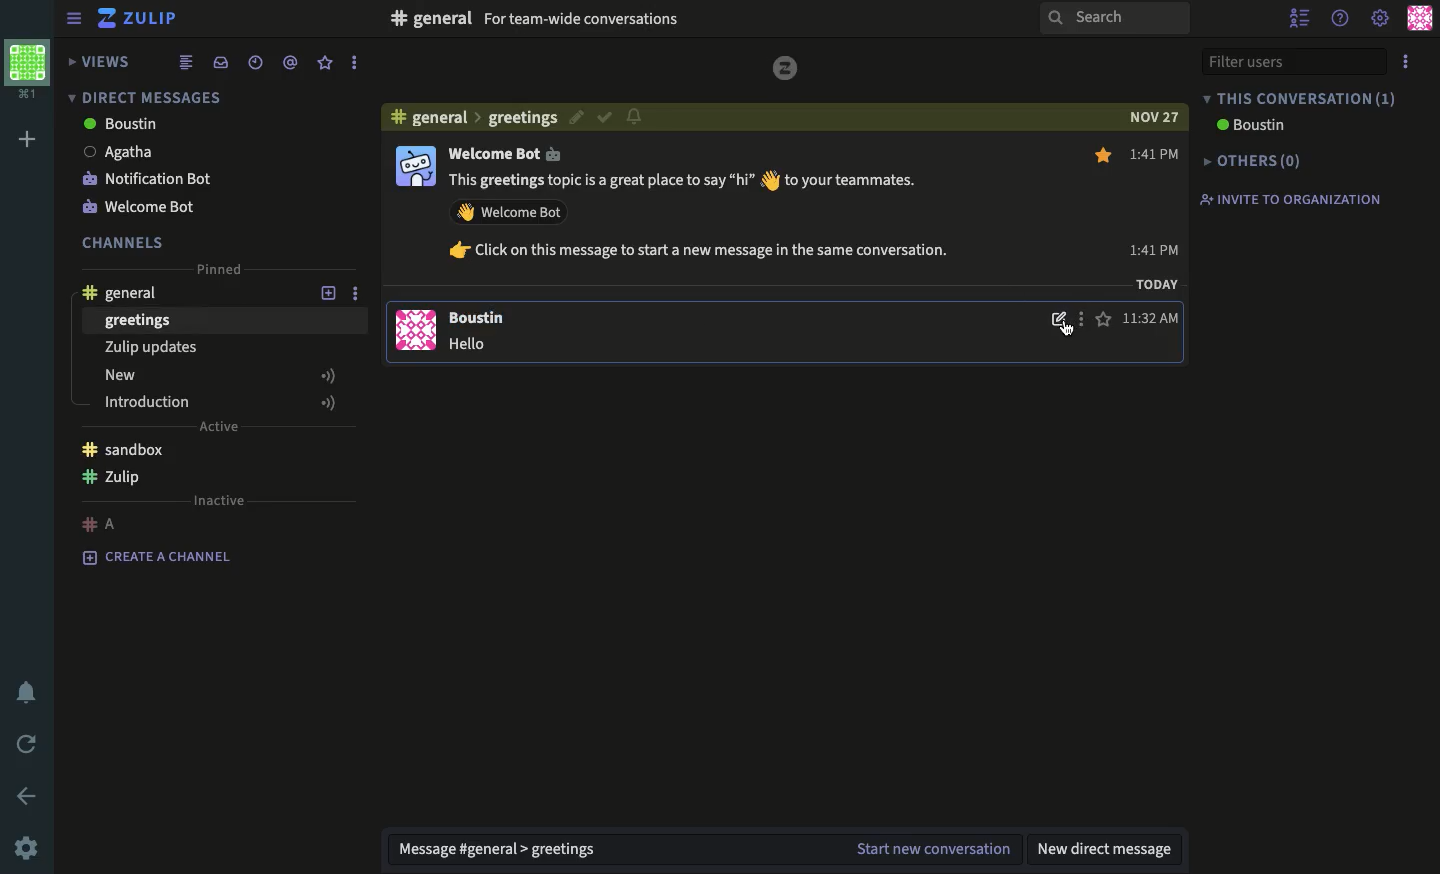 The height and width of the screenshot is (874, 1440). I want to click on boustin, so click(1253, 126).